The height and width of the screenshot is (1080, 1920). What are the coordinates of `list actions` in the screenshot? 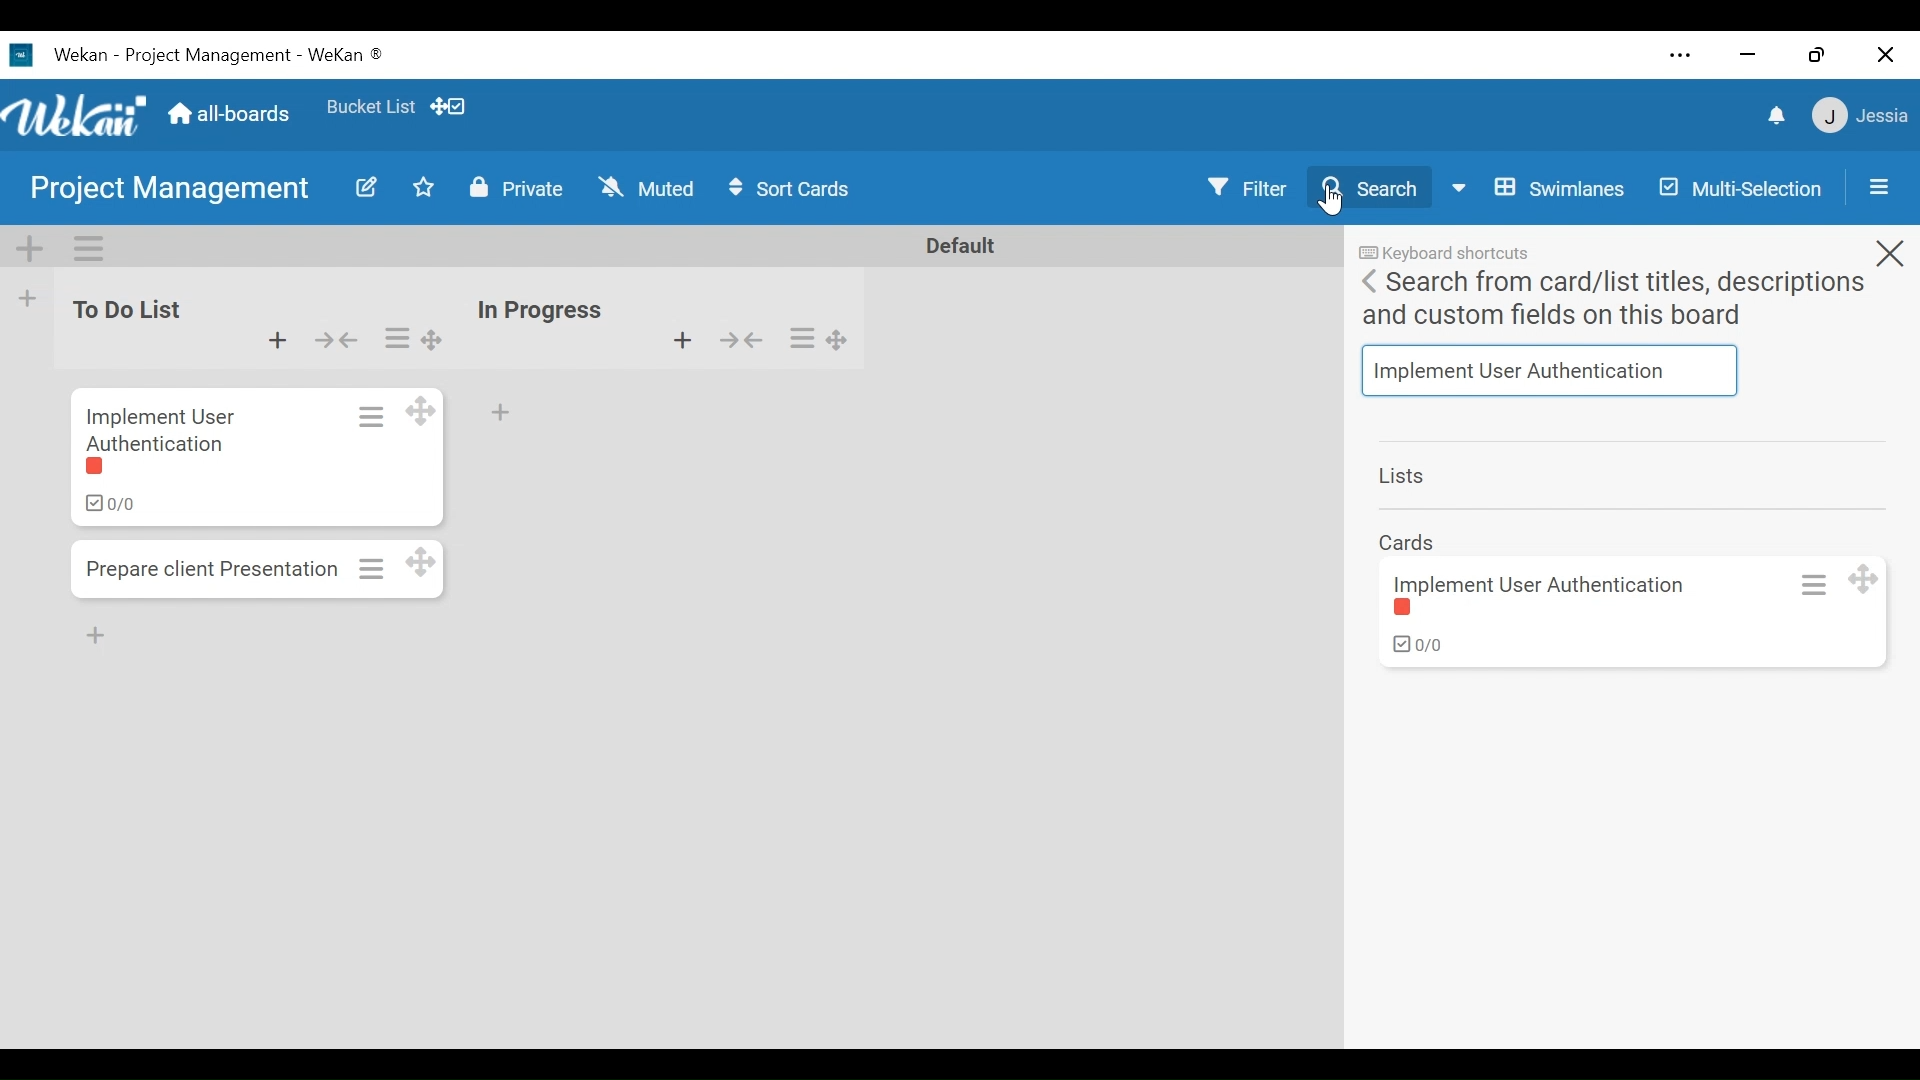 It's located at (799, 337).